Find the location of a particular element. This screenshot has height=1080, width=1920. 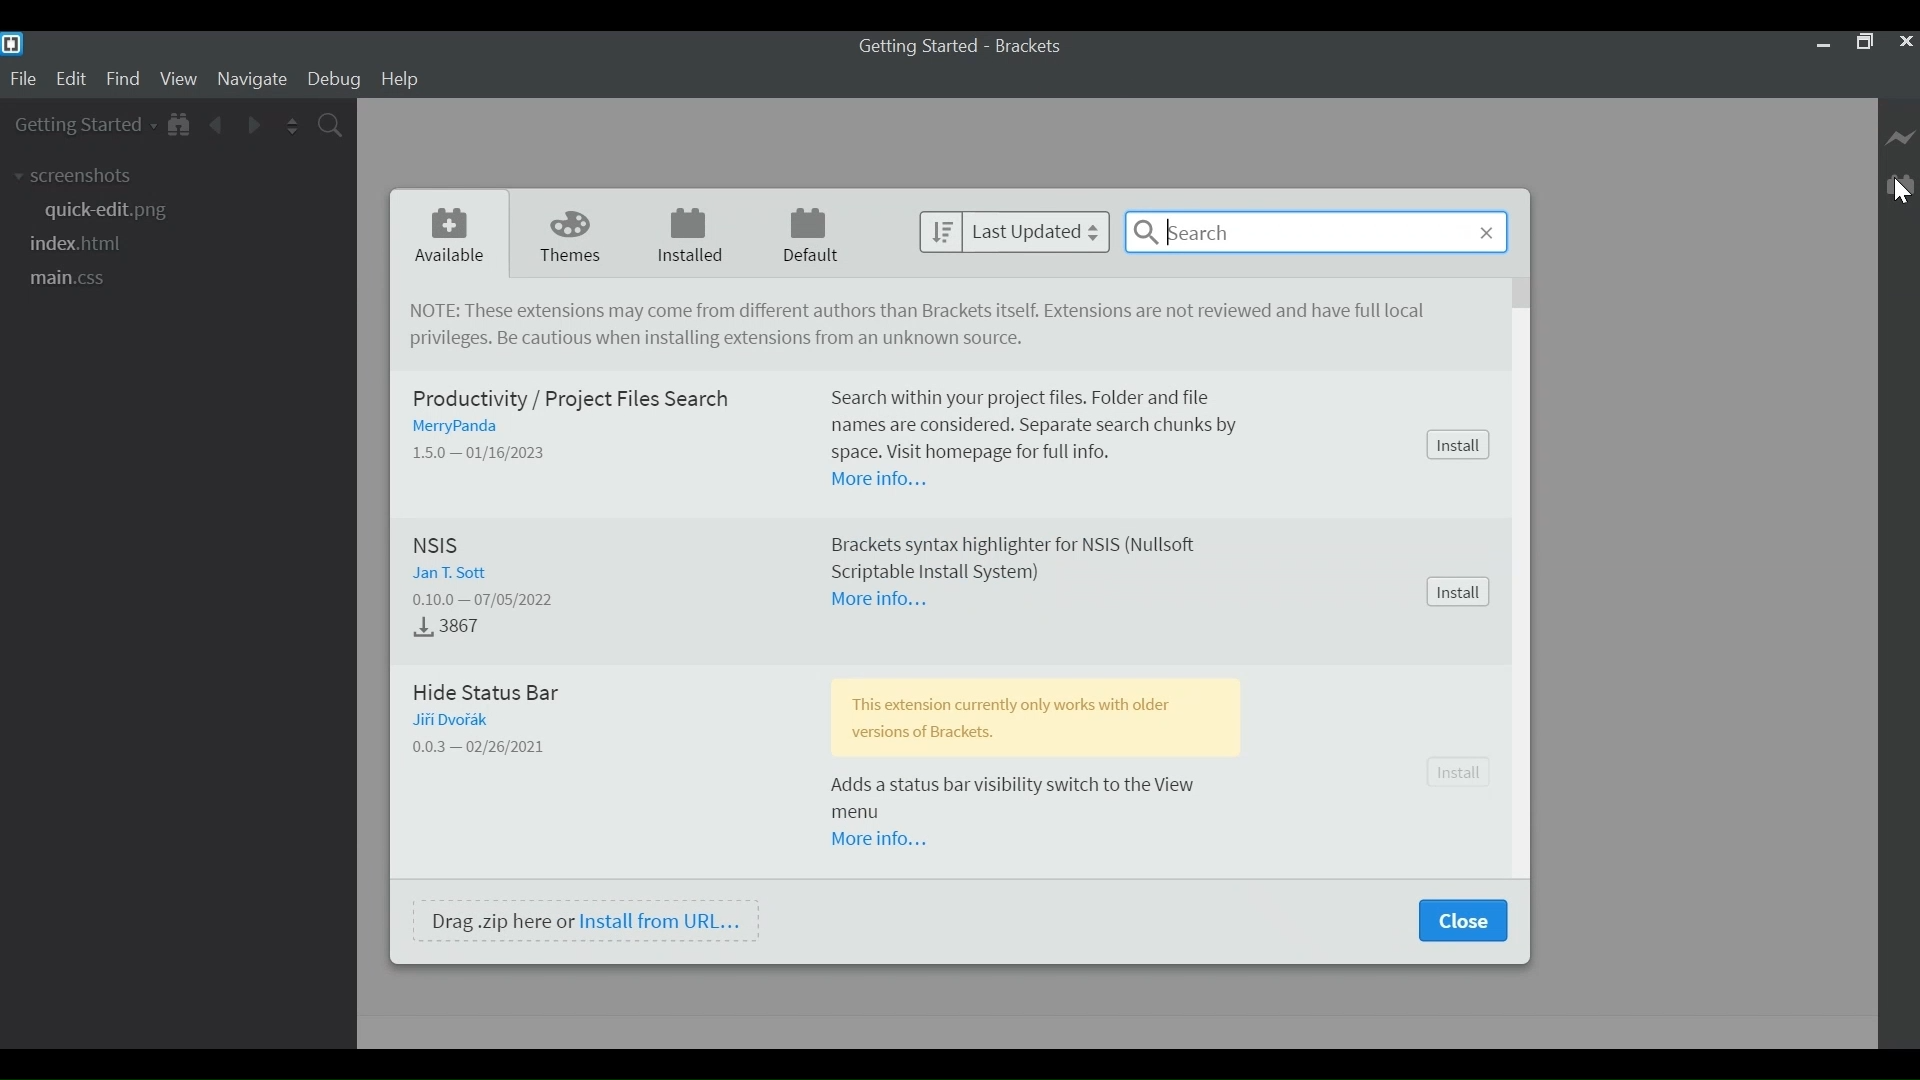

Productivity / Project Files Search is located at coordinates (568, 397).